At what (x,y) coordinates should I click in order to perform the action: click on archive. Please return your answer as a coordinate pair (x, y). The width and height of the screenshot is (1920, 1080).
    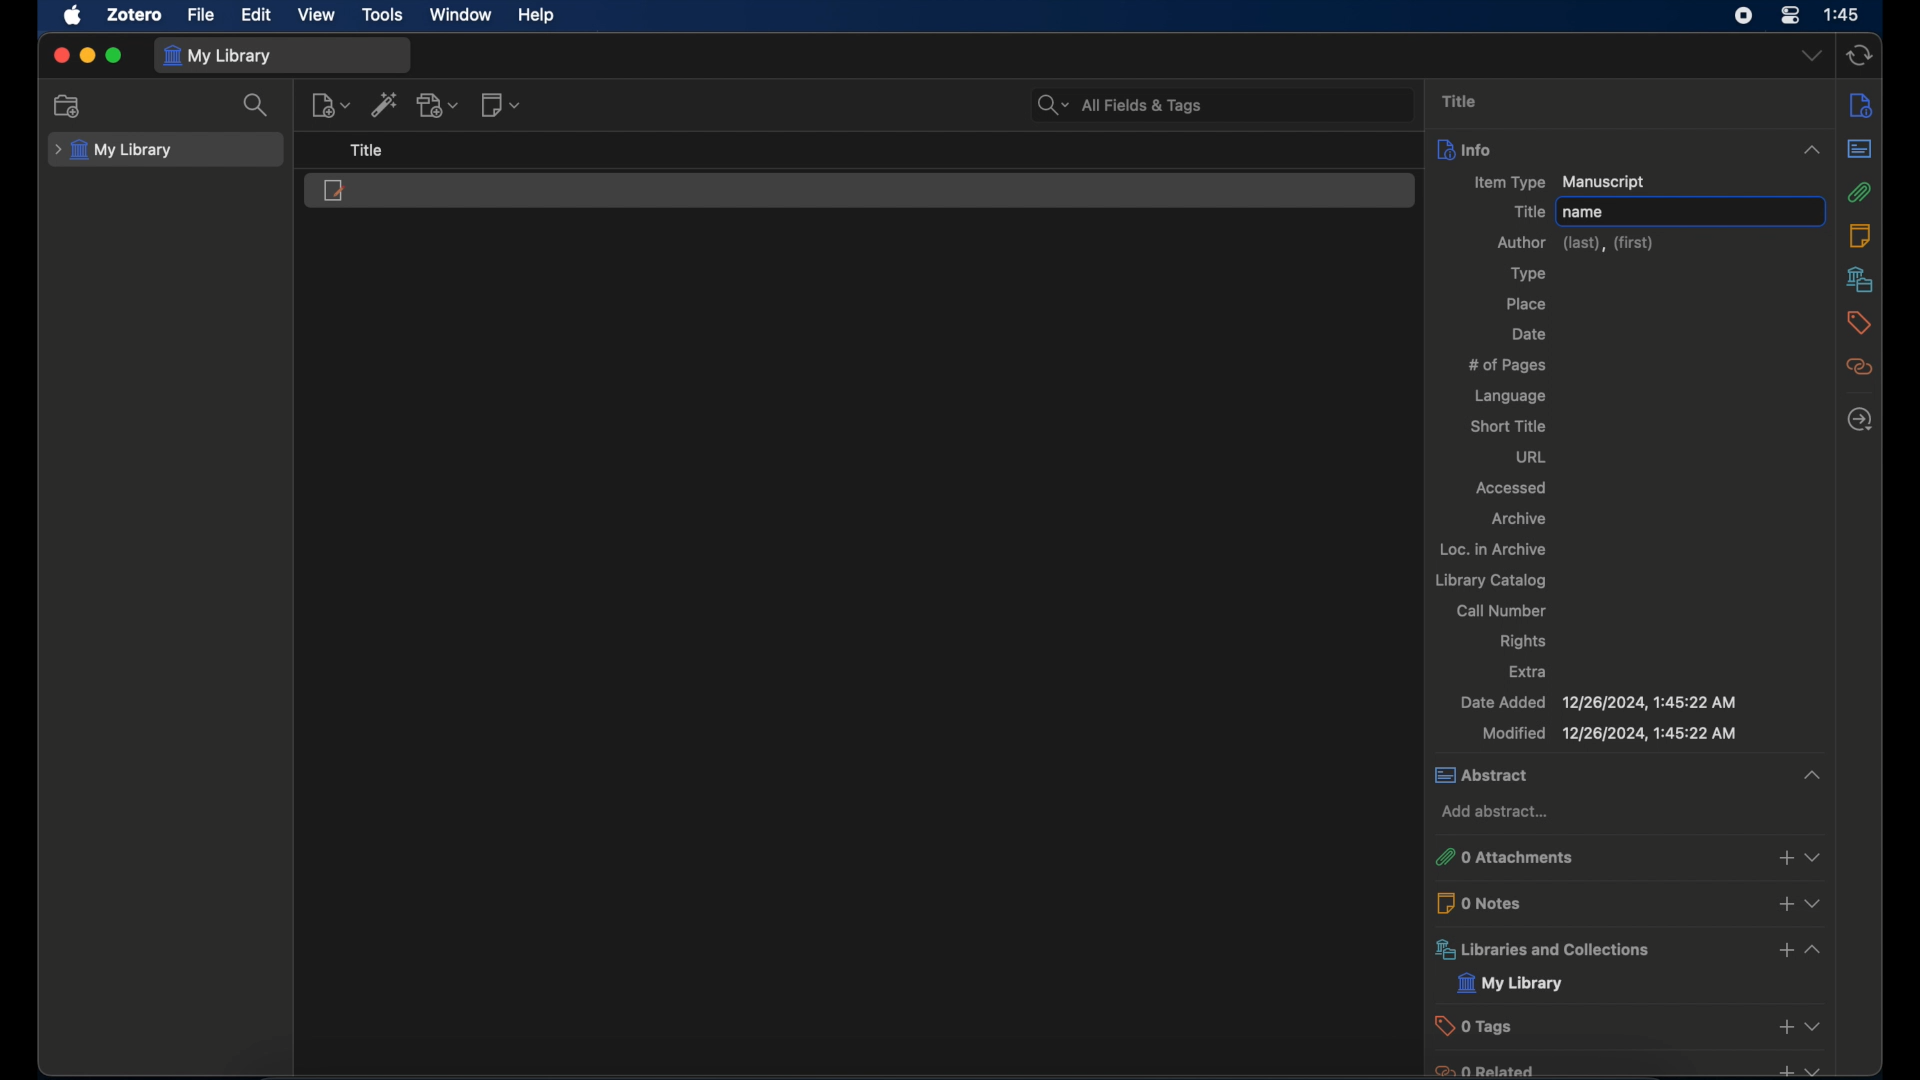
    Looking at the image, I should click on (1517, 518).